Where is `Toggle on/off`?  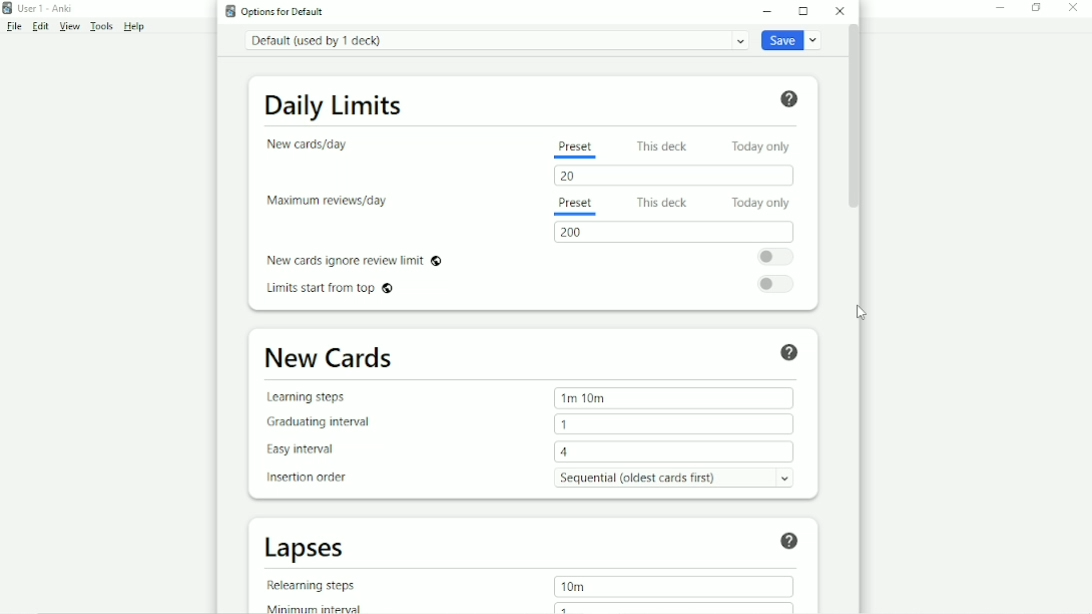
Toggle on/off is located at coordinates (774, 284).